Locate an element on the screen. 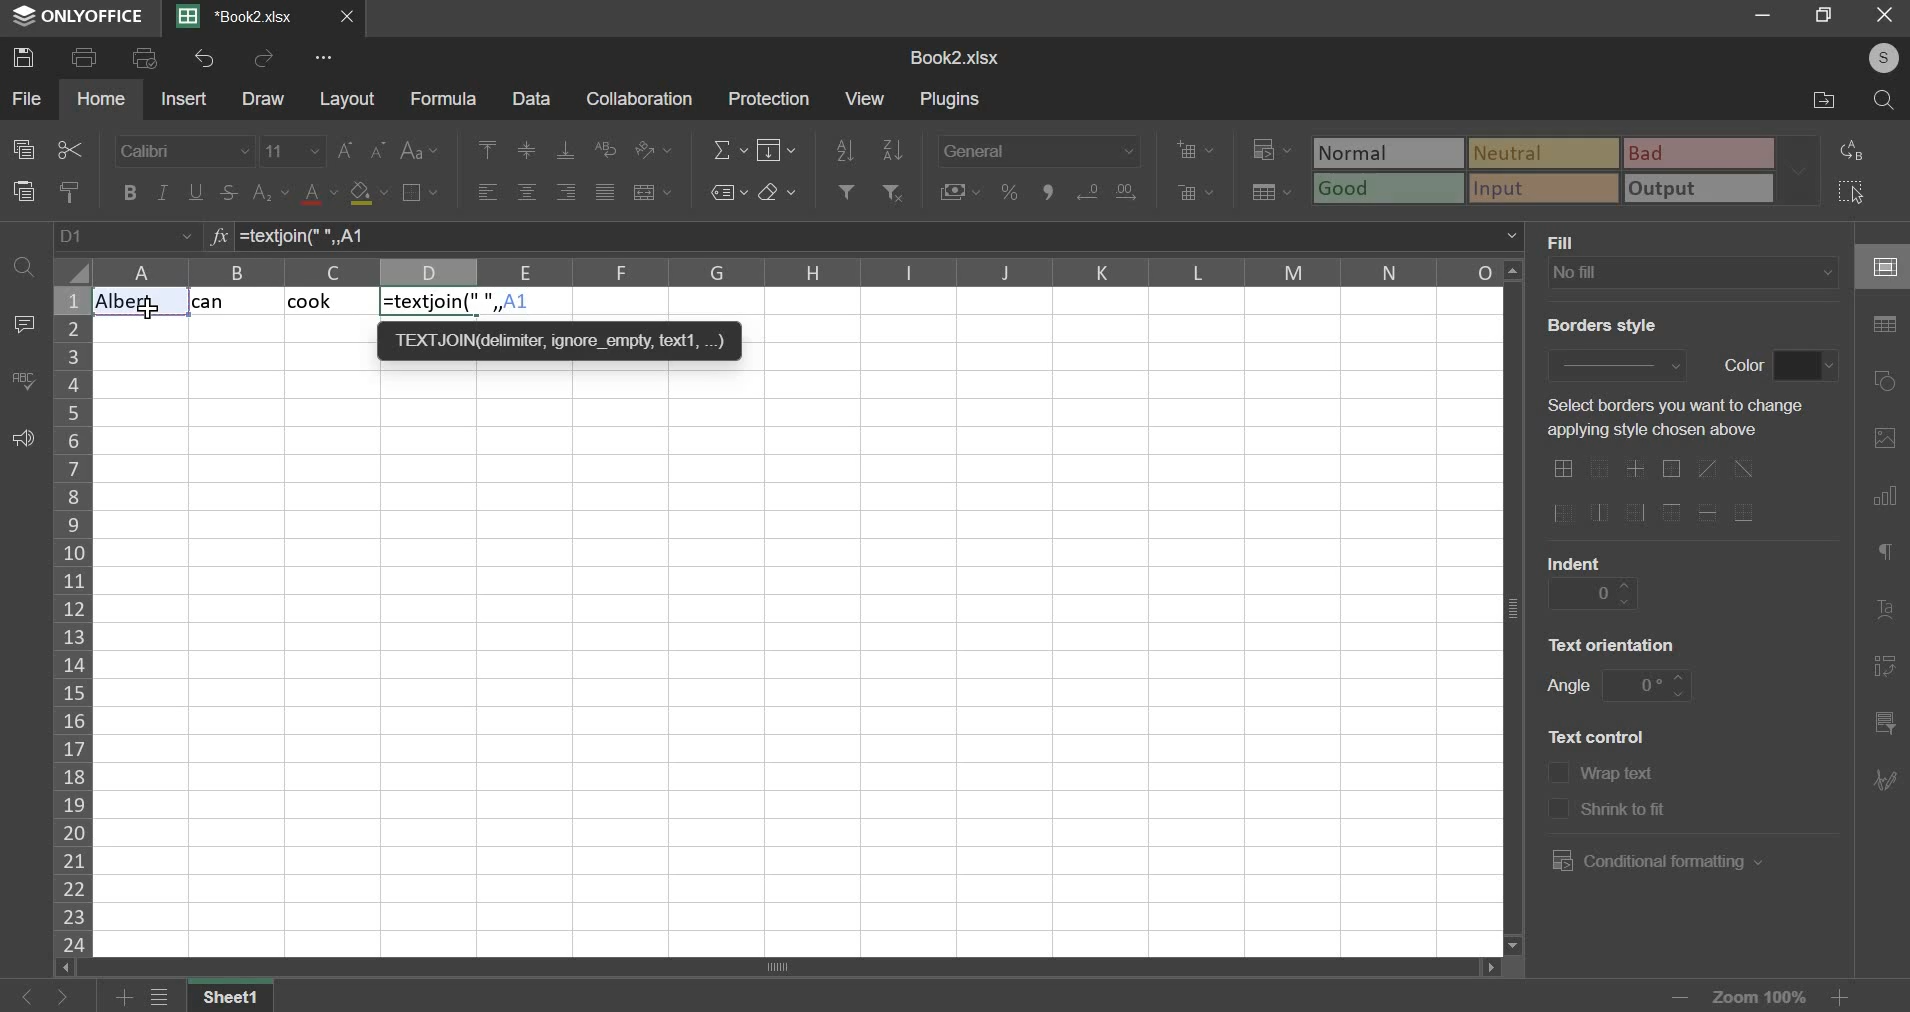 The image size is (1910, 1012). find is located at coordinates (22, 264).